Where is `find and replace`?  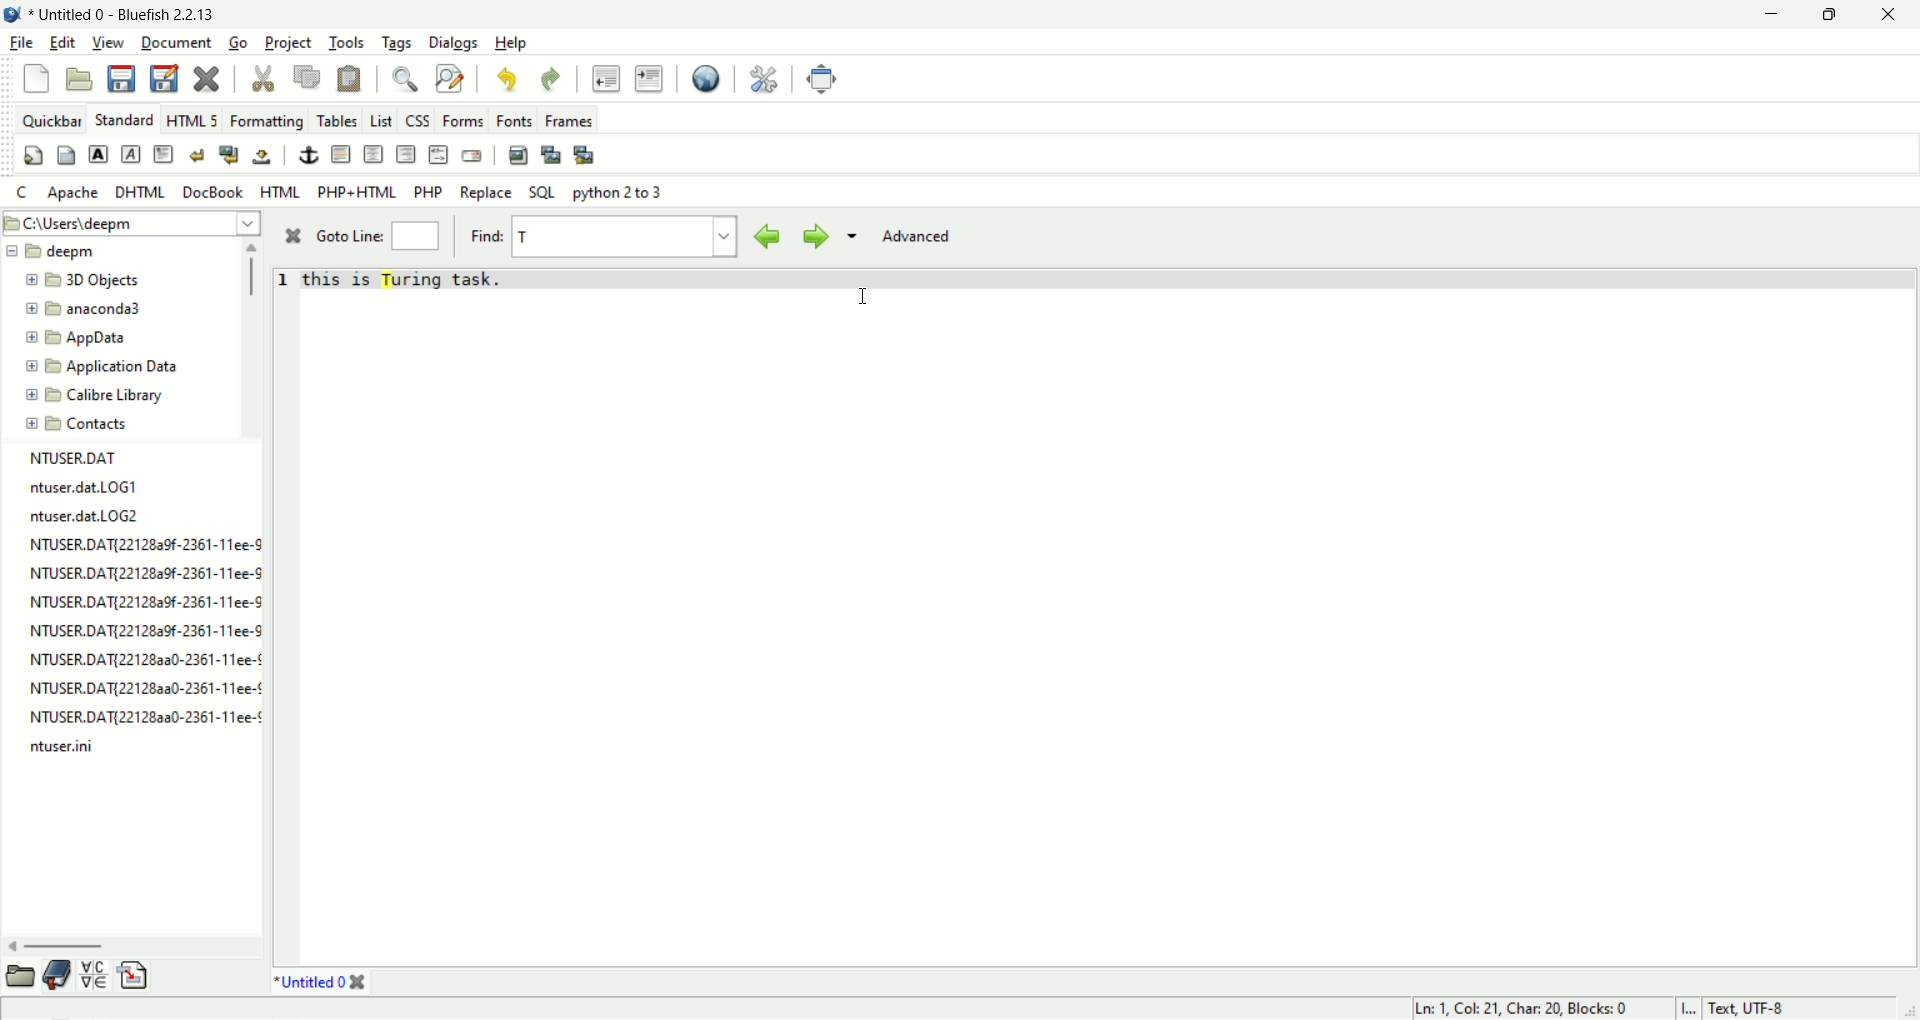
find and replace is located at coordinates (450, 79).